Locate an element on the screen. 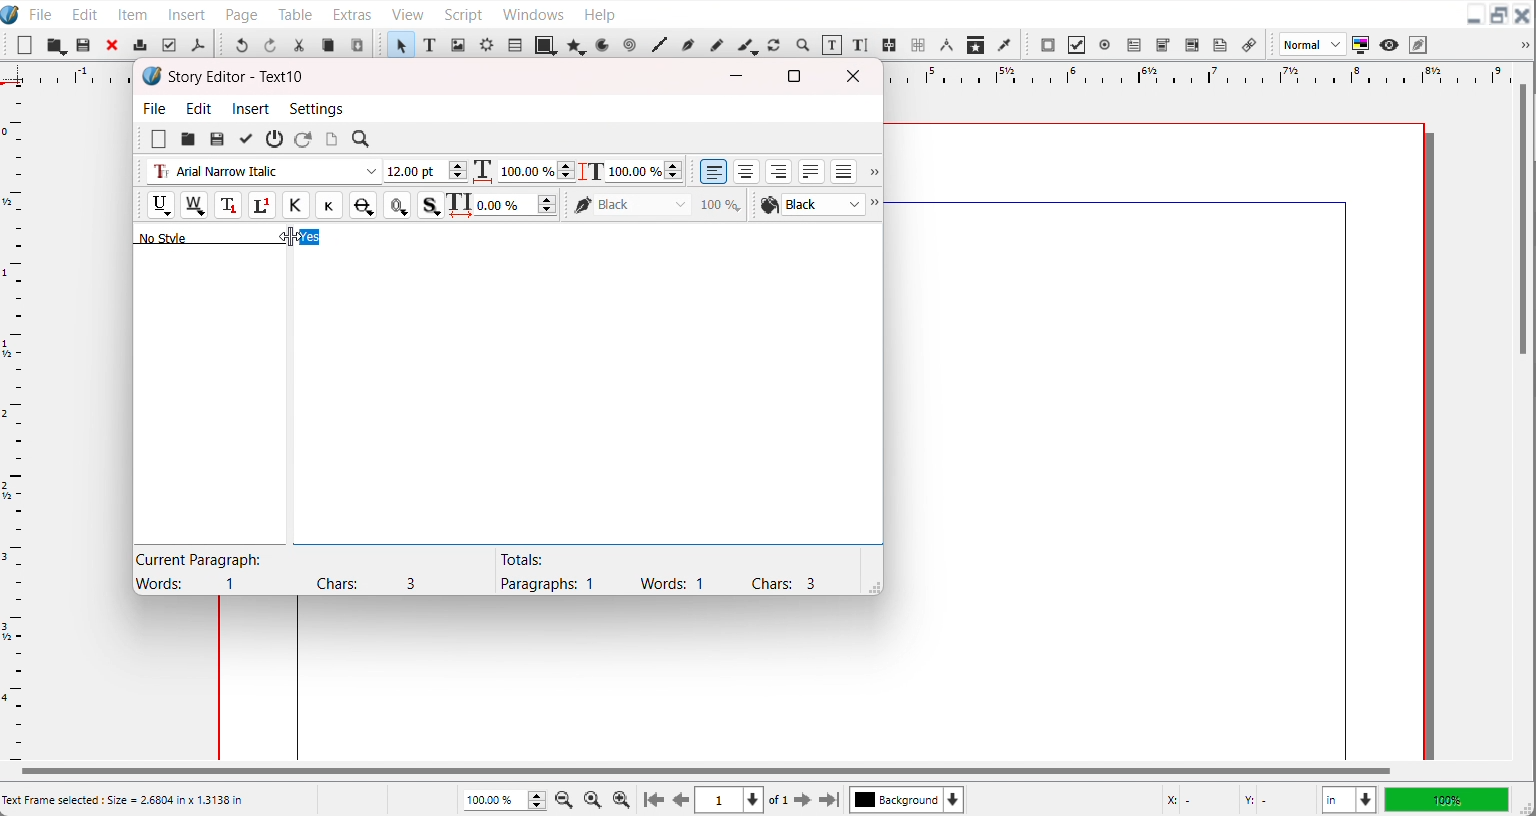  Shadowed Text is located at coordinates (431, 205).